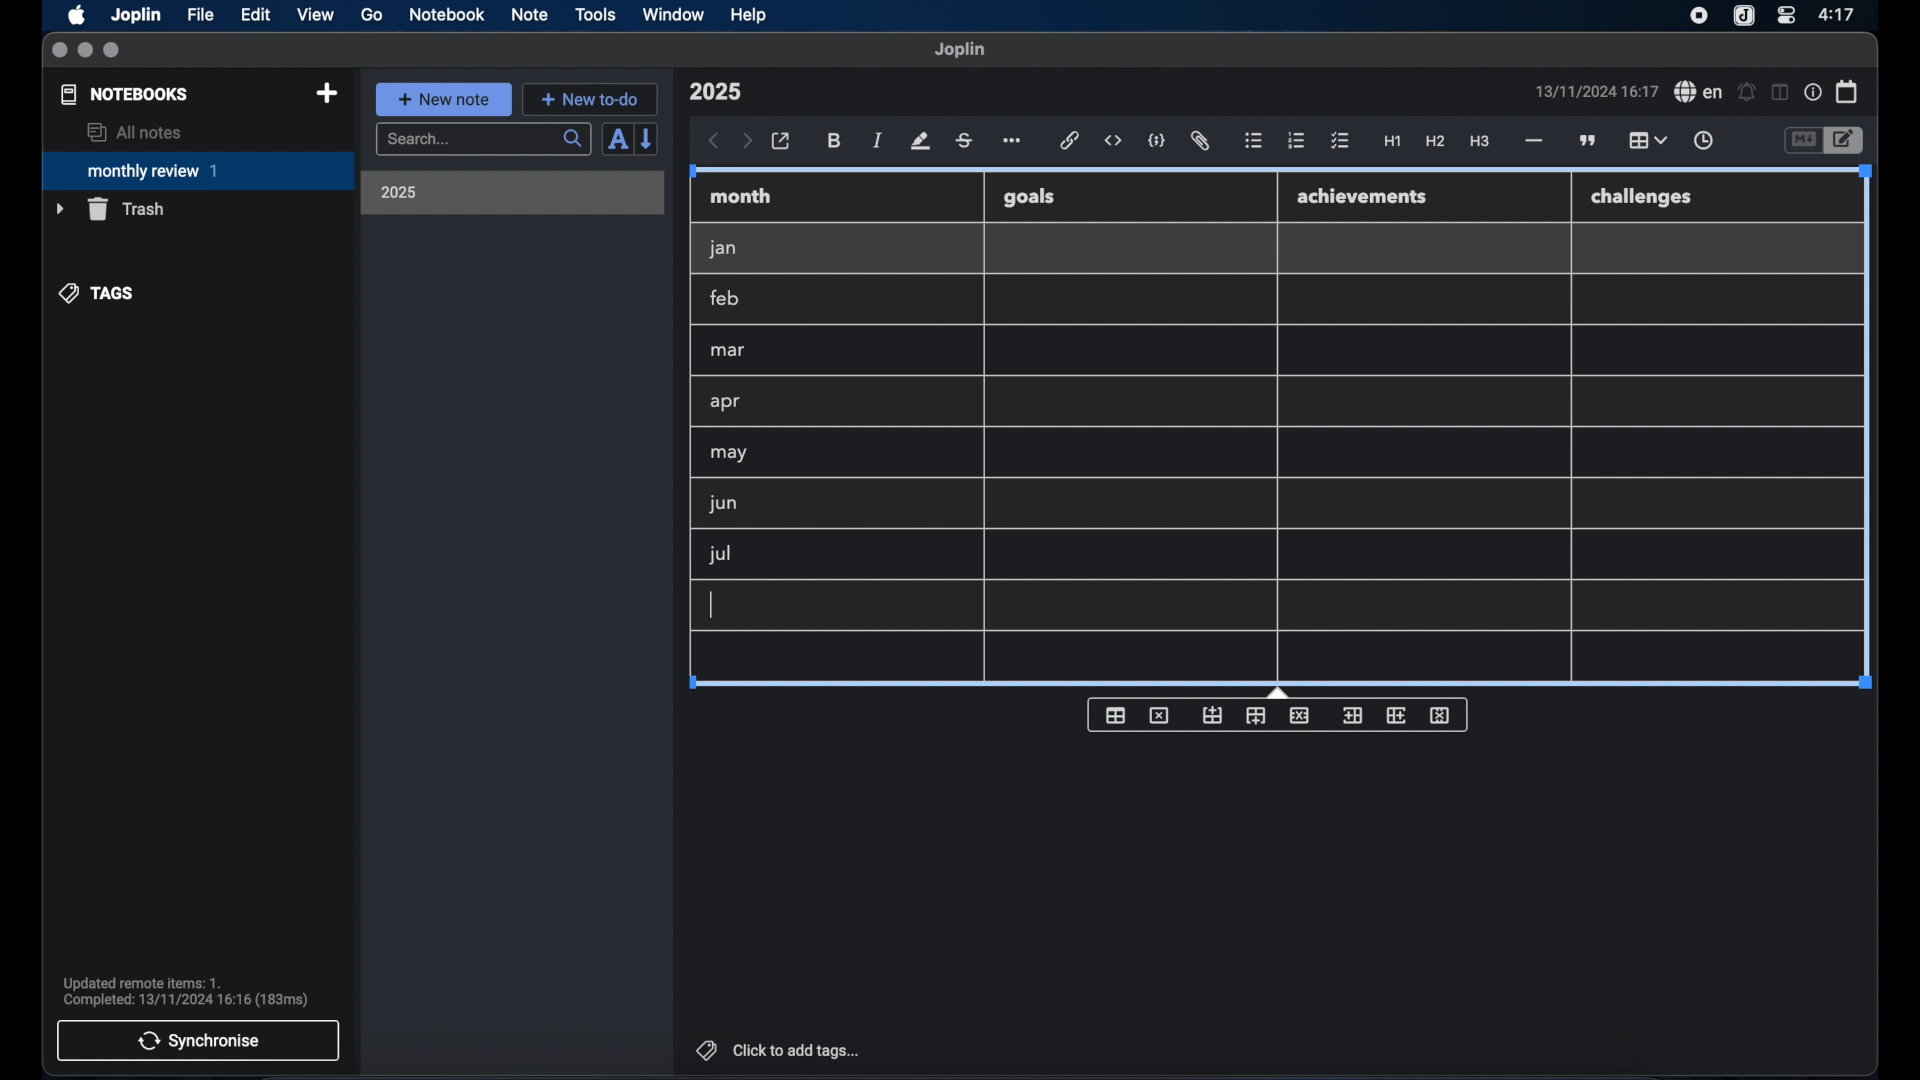 This screenshot has height=1080, width=1920. What do you see at coordinates (1781, 92) in the screenshot?
I see `toggle editor layout` at bounding box center [1781, 92].